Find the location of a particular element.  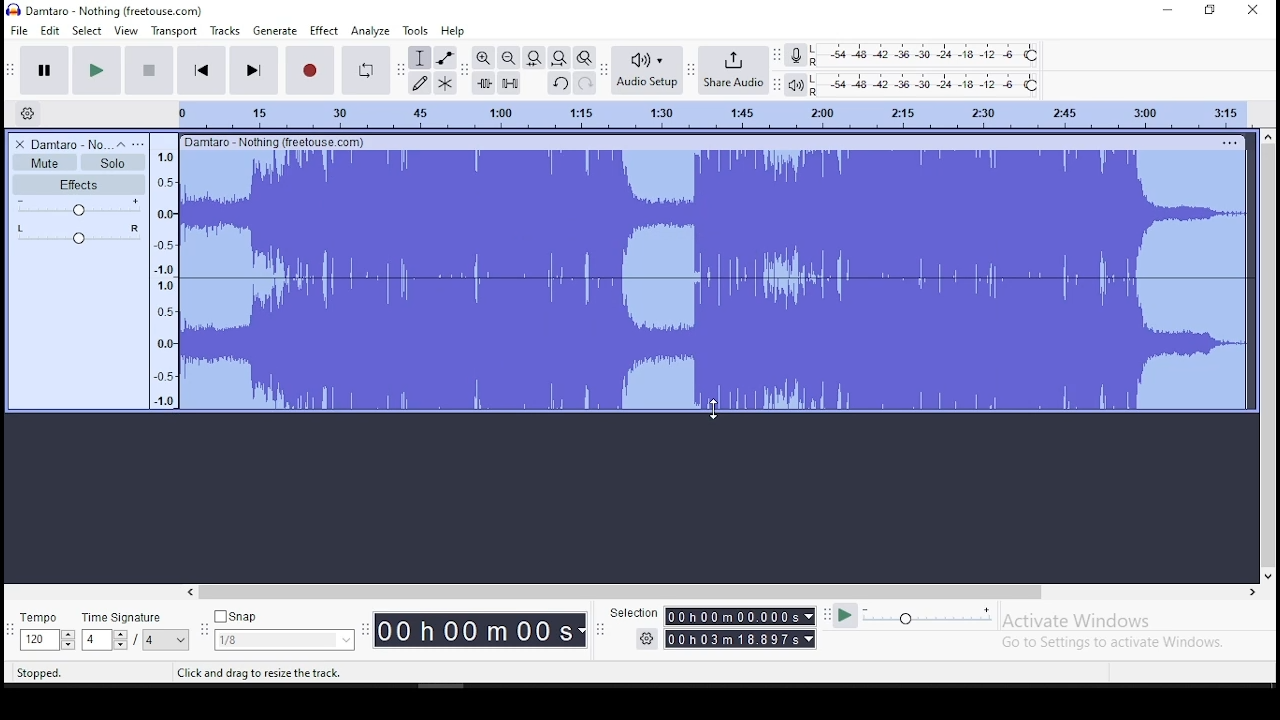

file is located at coordinates (18, 29).